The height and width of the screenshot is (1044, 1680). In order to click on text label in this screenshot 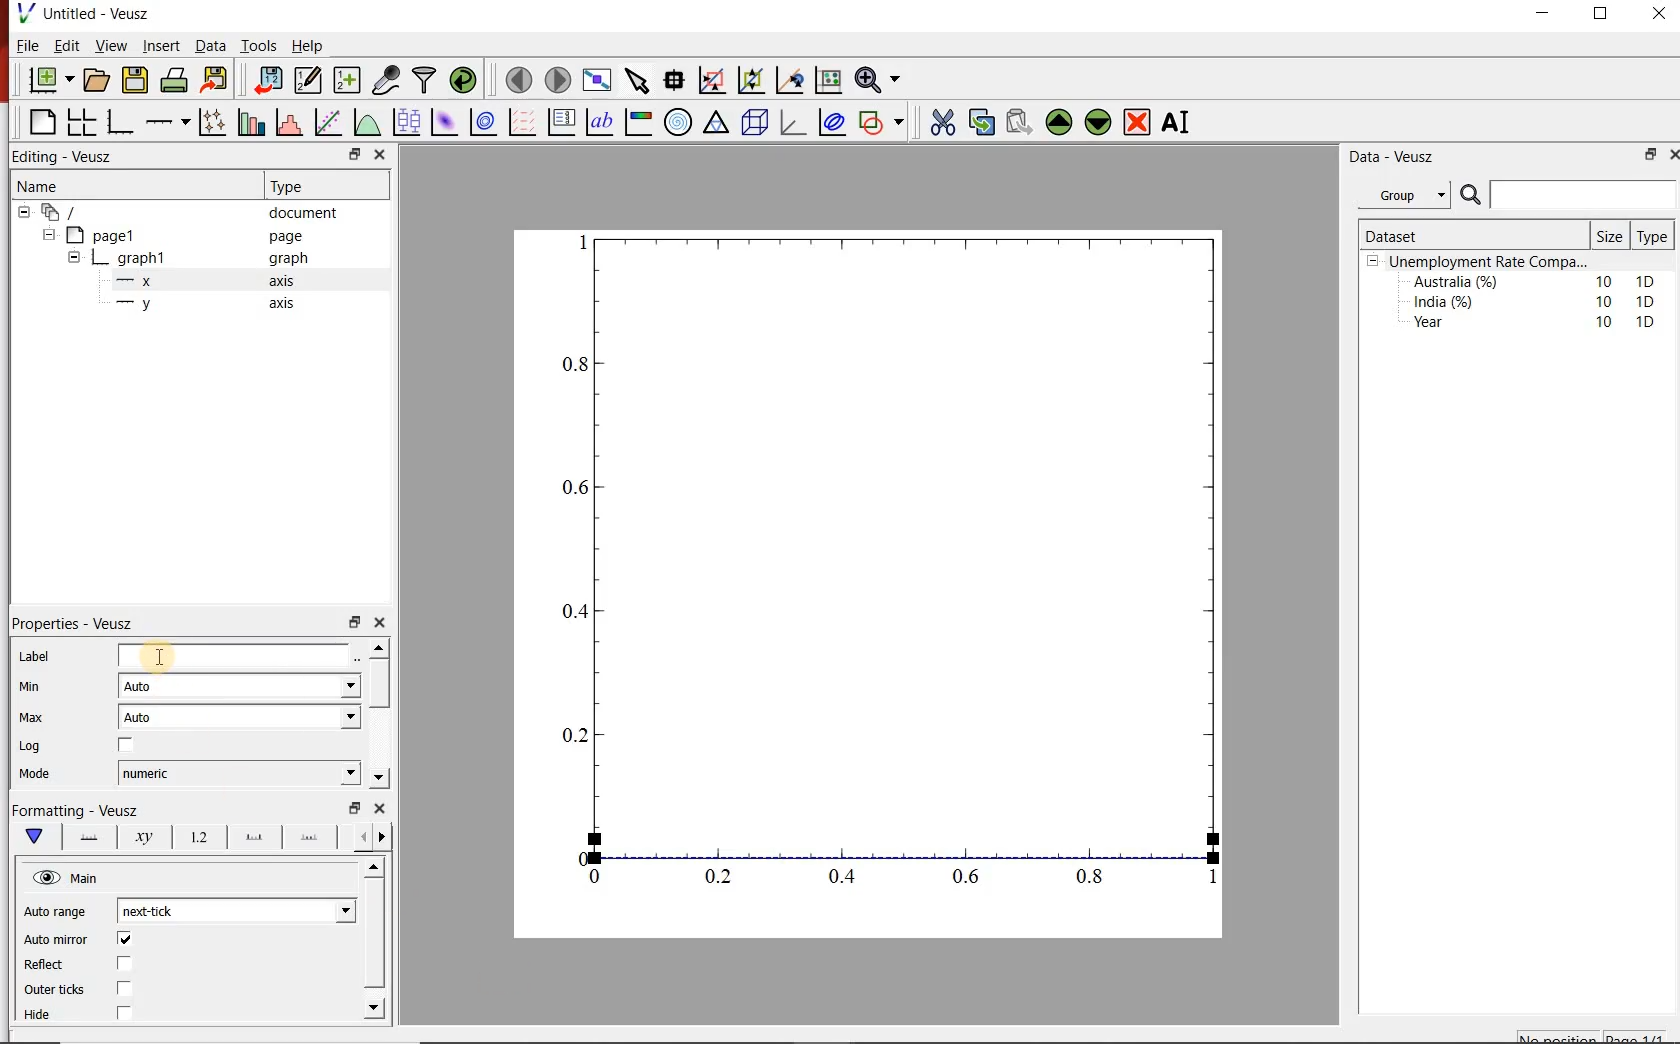, I will do `click(600, 122)`.